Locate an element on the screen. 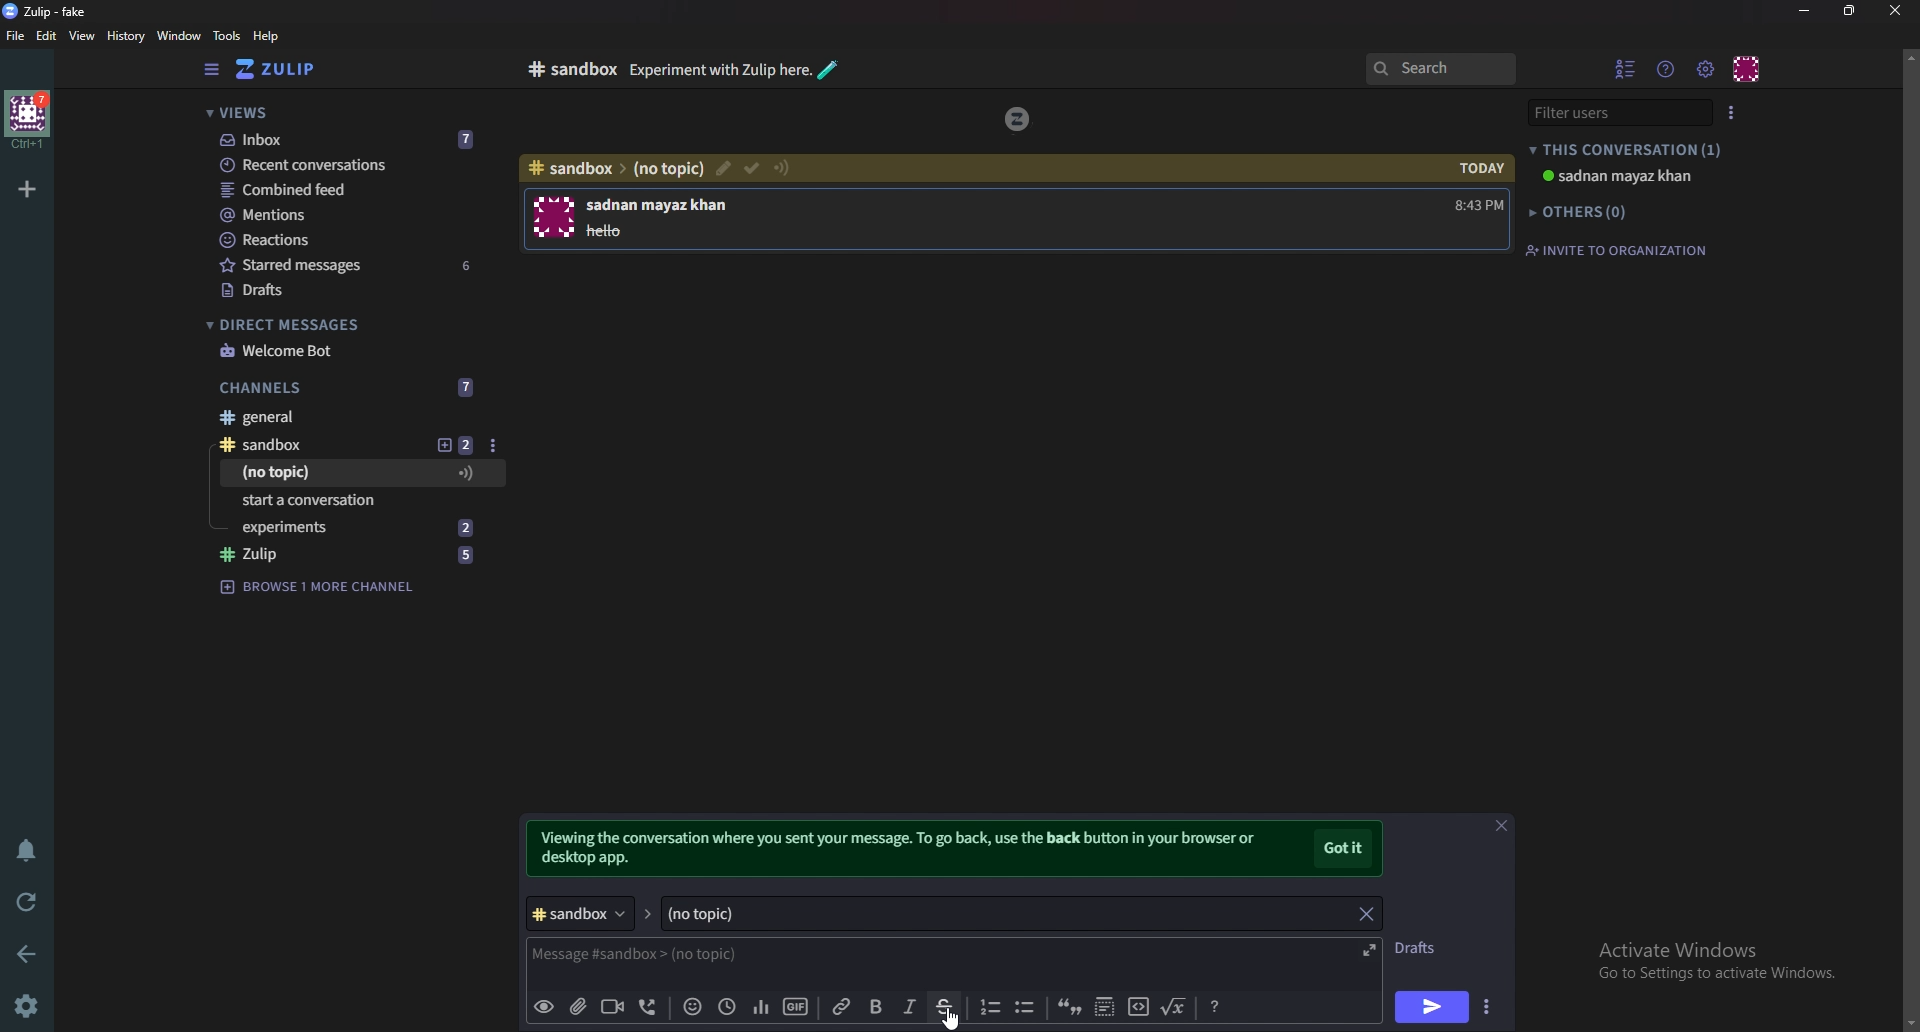  others is located at coordinates (1574, 212).